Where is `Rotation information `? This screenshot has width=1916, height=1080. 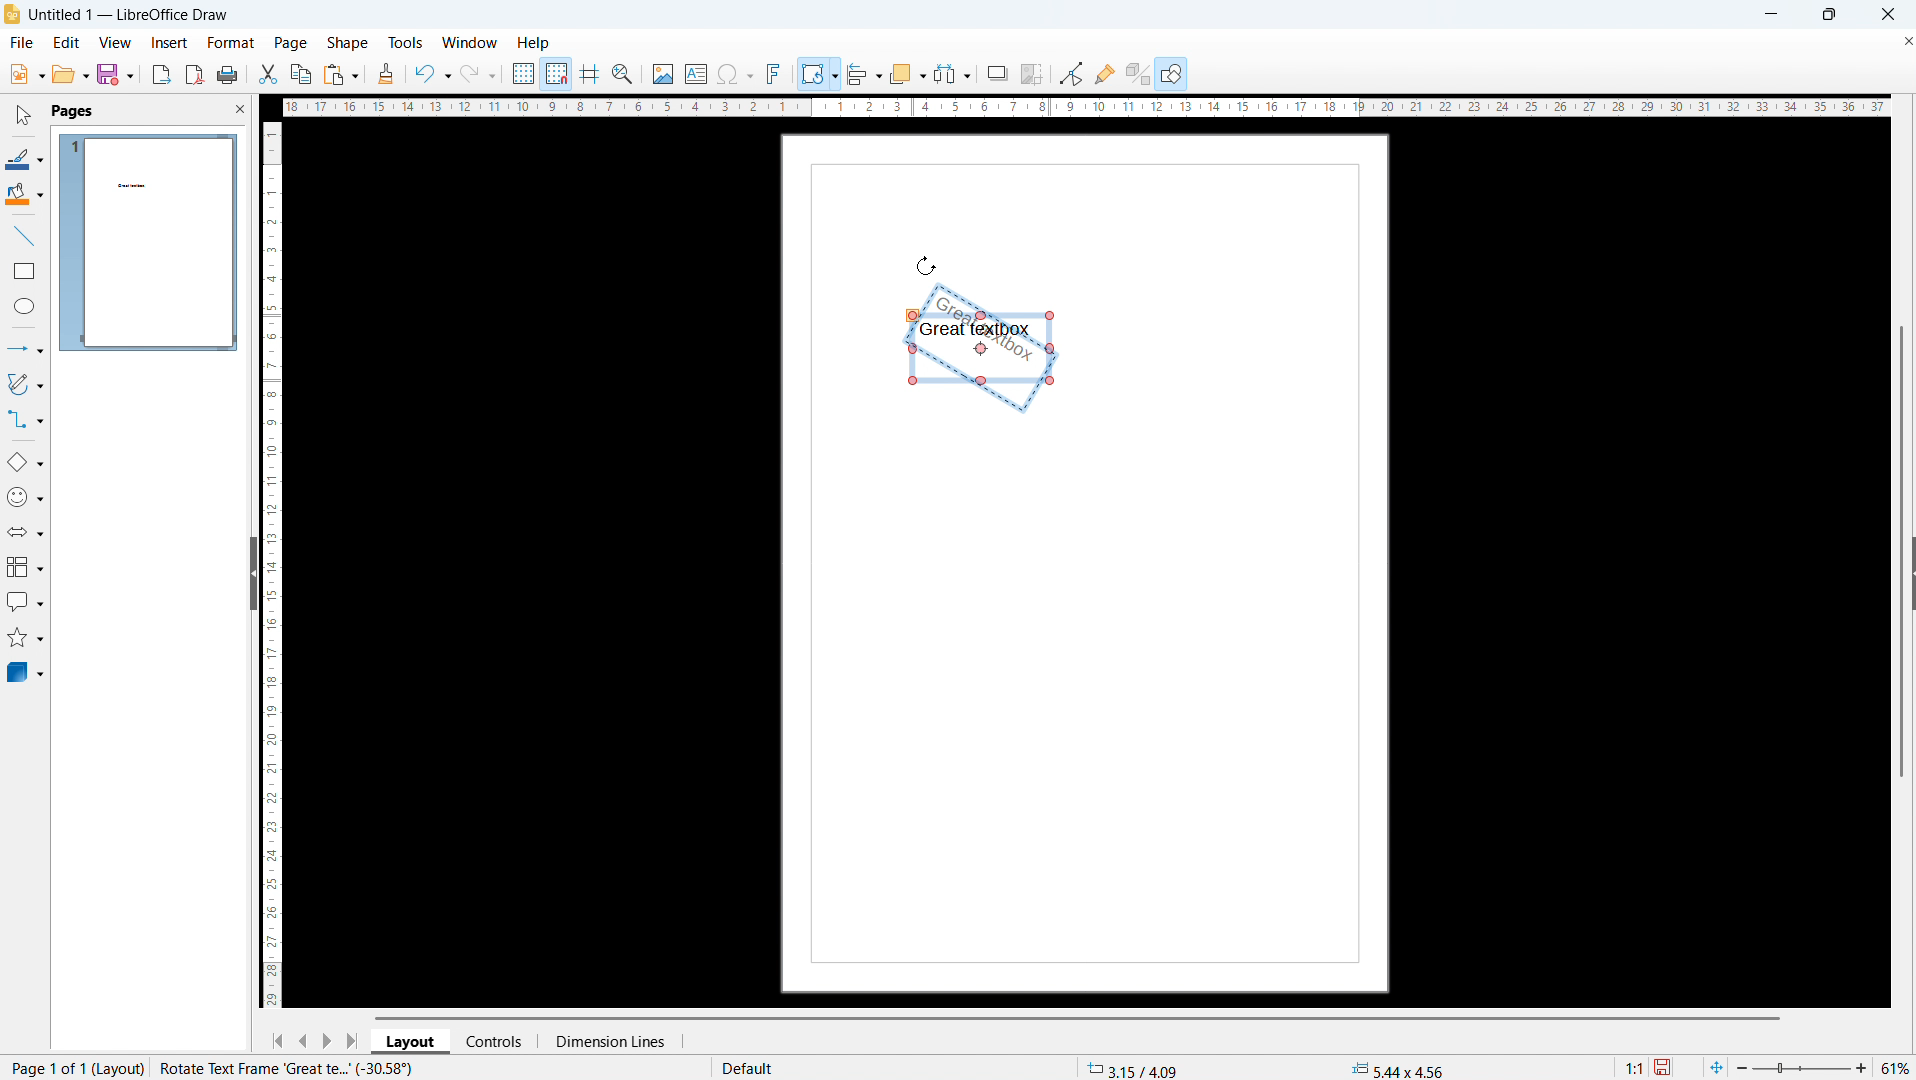
Rotation information  is located at coordinates (288, 1068).